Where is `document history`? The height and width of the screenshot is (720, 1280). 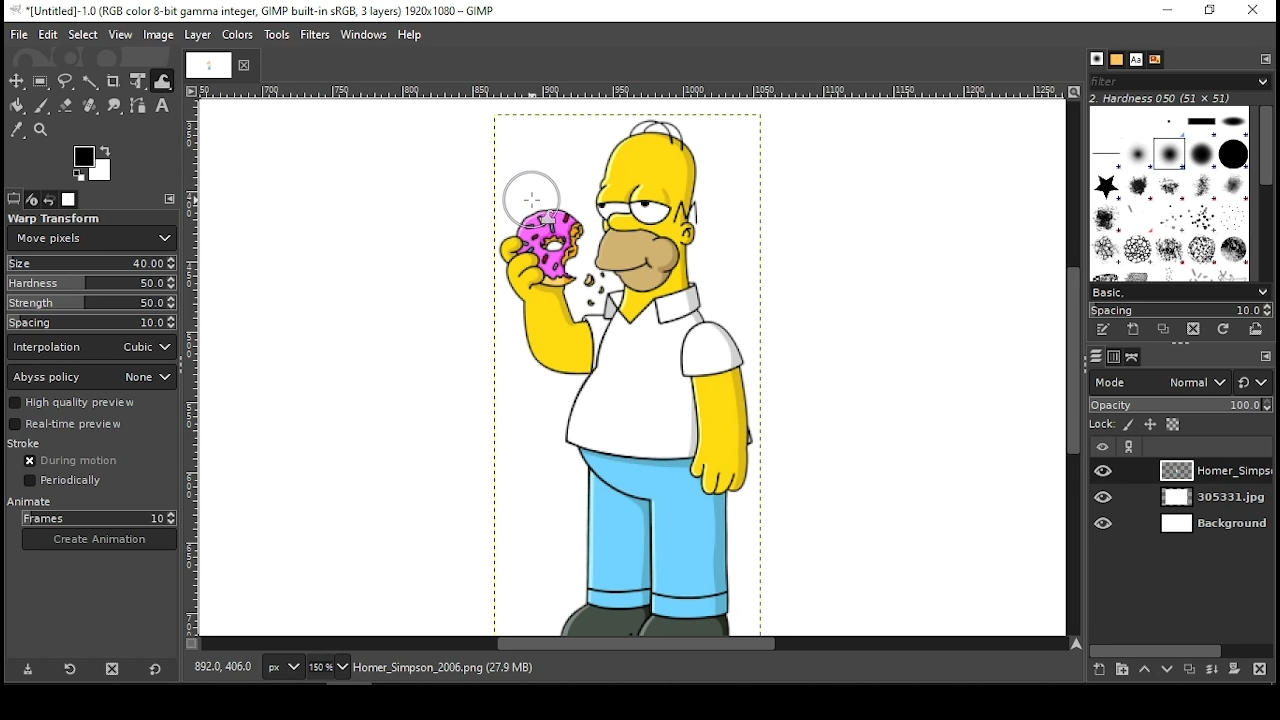 document history is located at coordinates (1156, 60).